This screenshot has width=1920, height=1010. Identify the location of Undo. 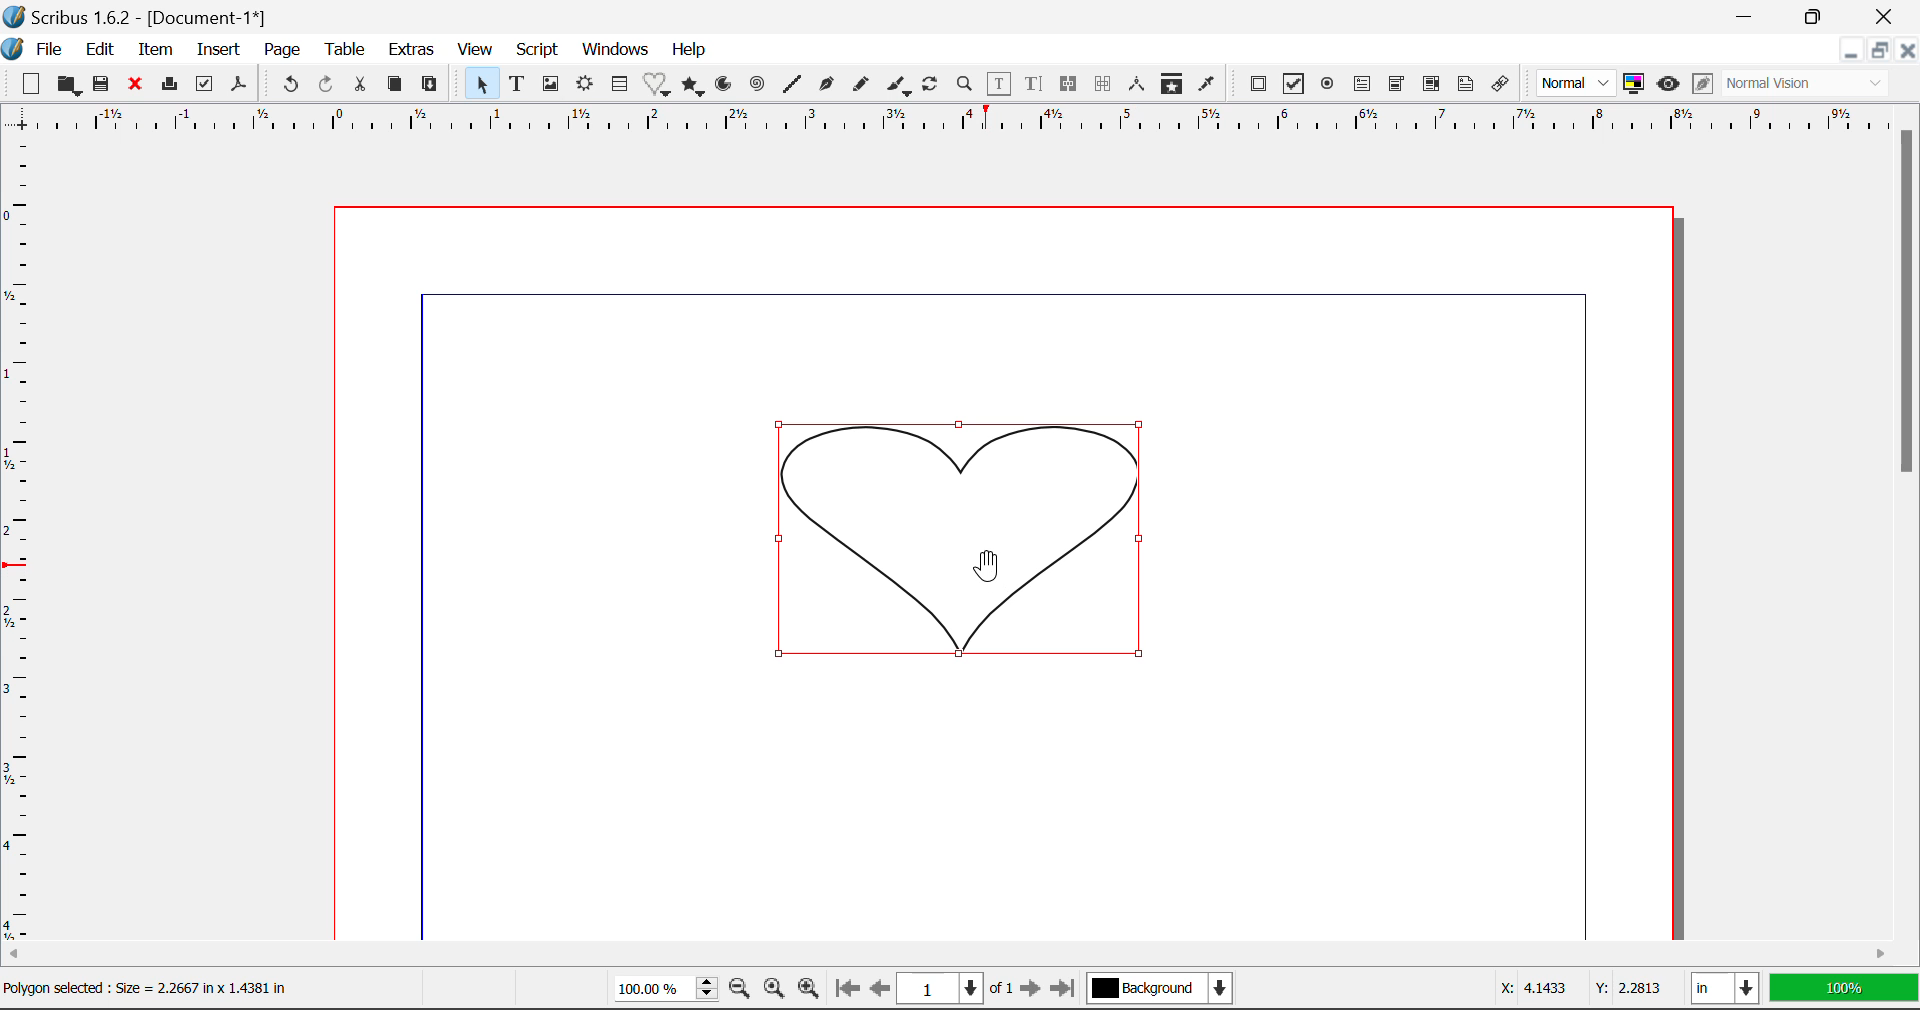
(287, 85).